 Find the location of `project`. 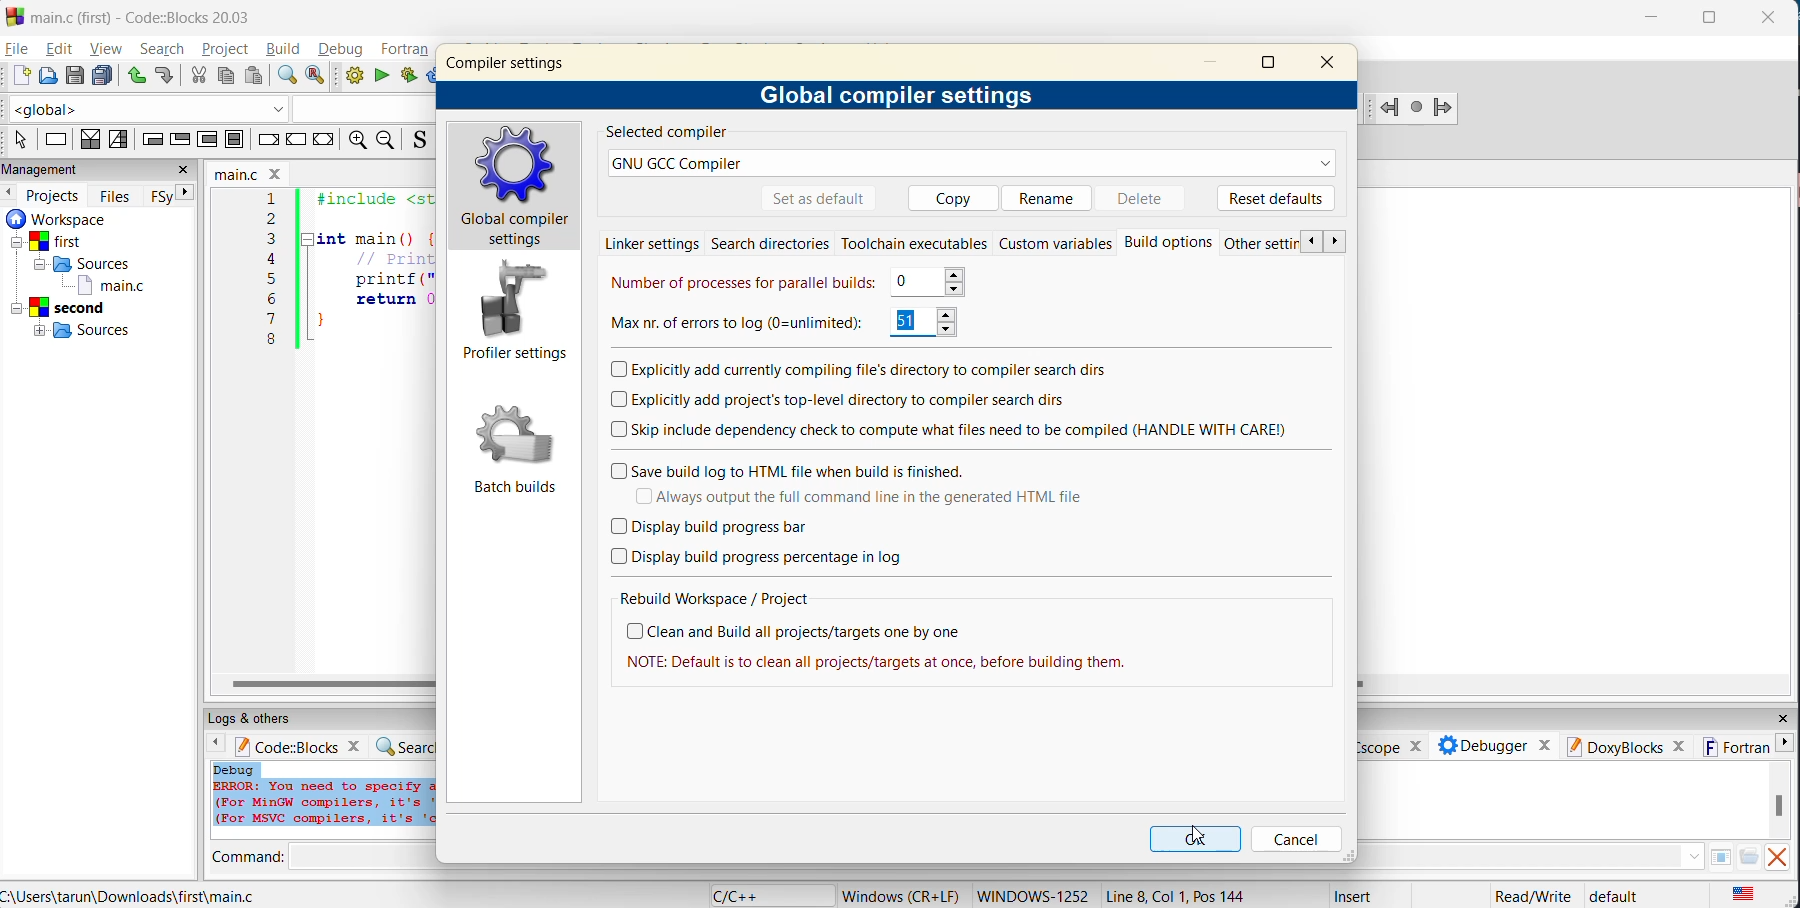

project is located at coordinates (226, 51).